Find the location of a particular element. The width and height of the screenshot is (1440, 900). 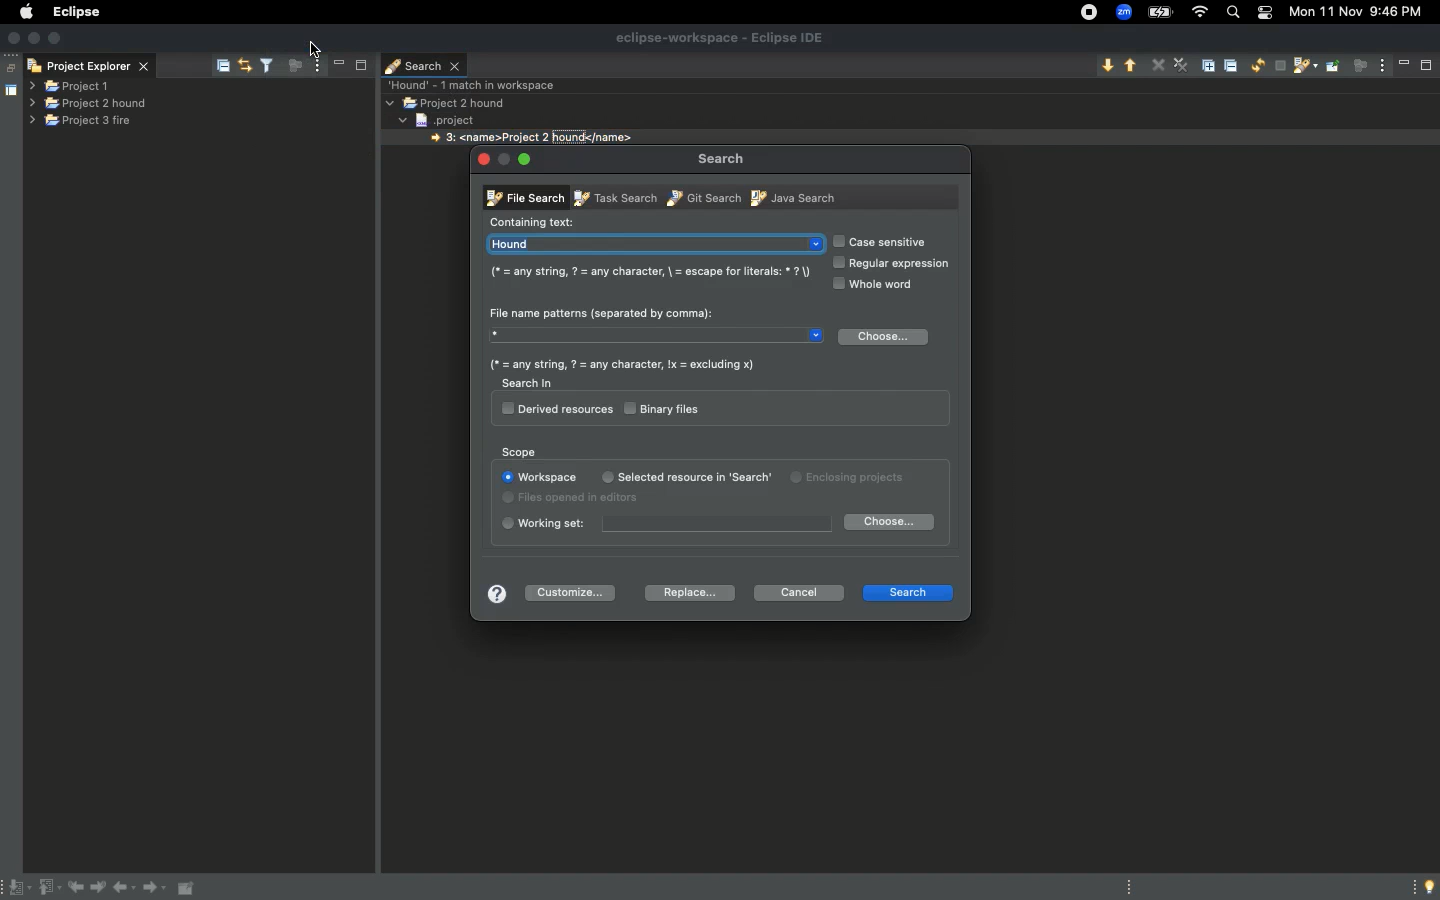

link with editor is located at coordinates (247, 64).